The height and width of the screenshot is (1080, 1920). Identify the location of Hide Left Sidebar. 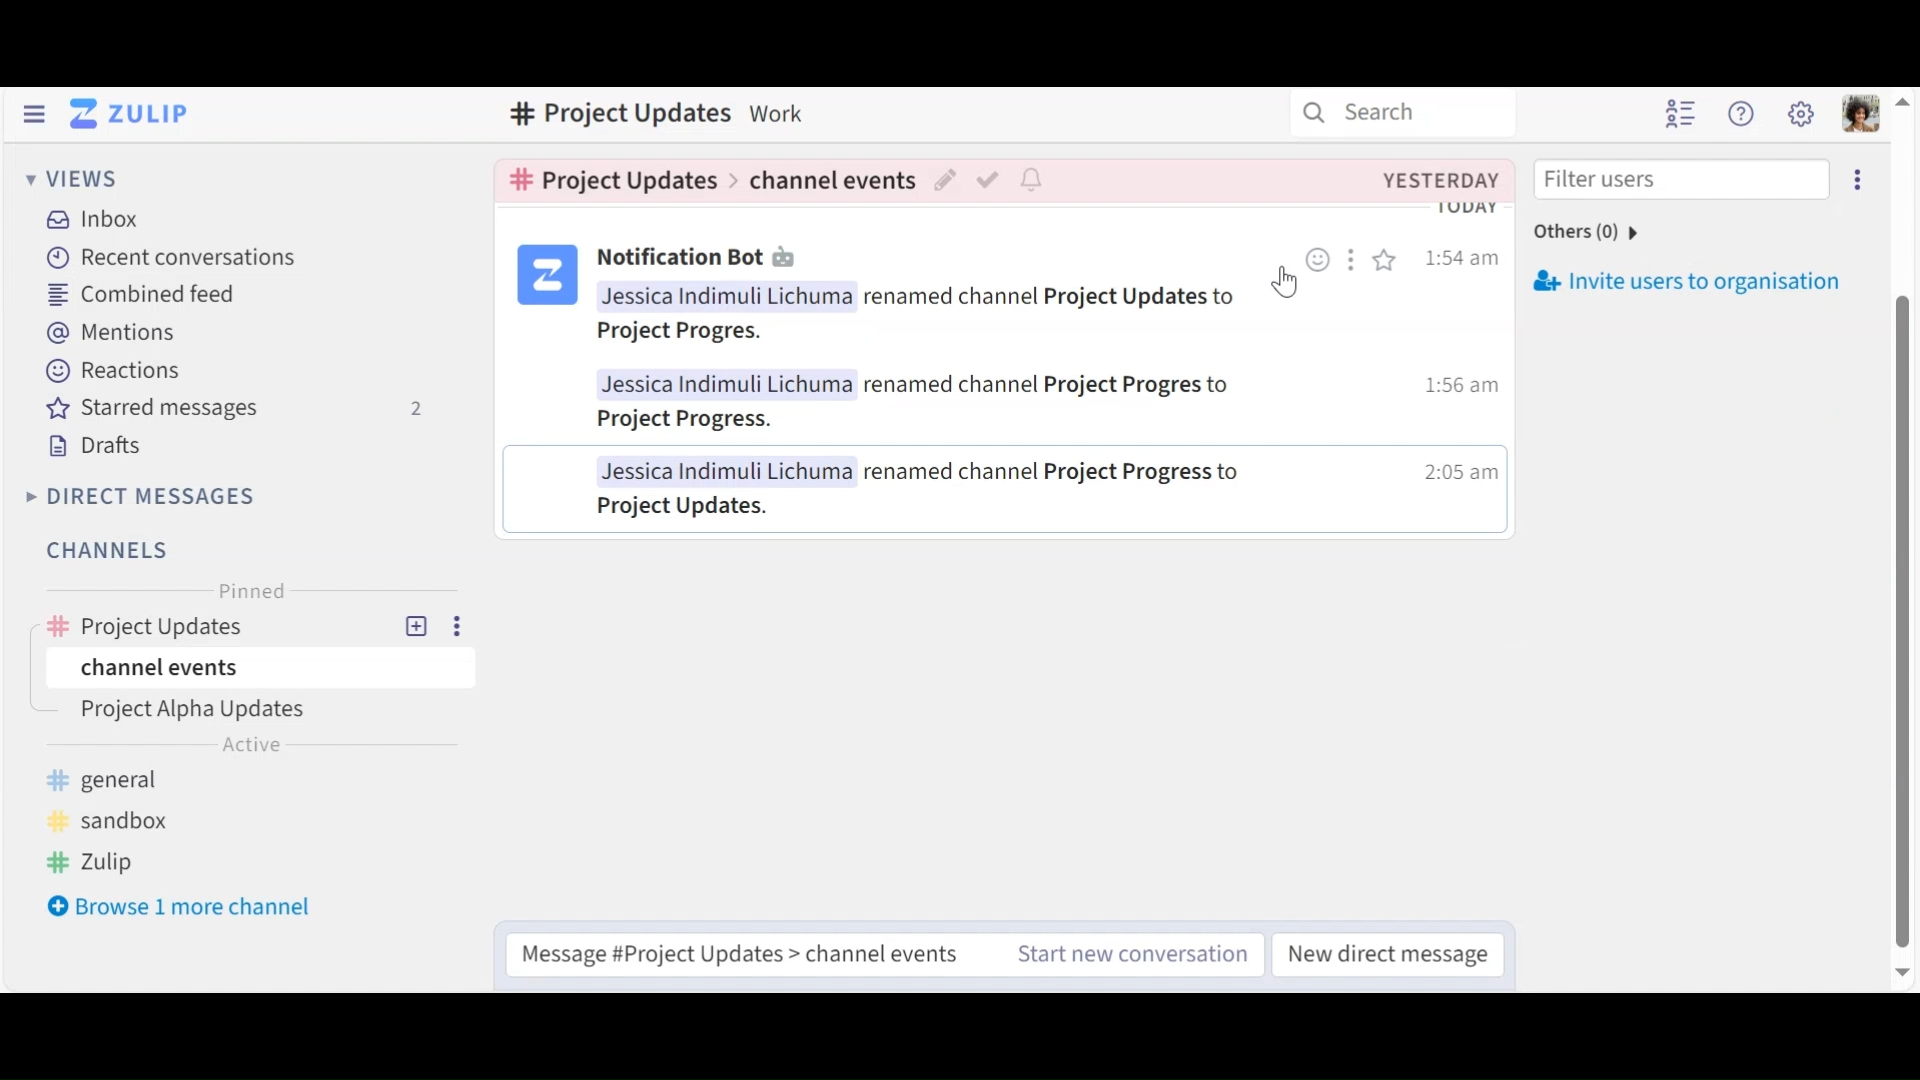
(35, 113).